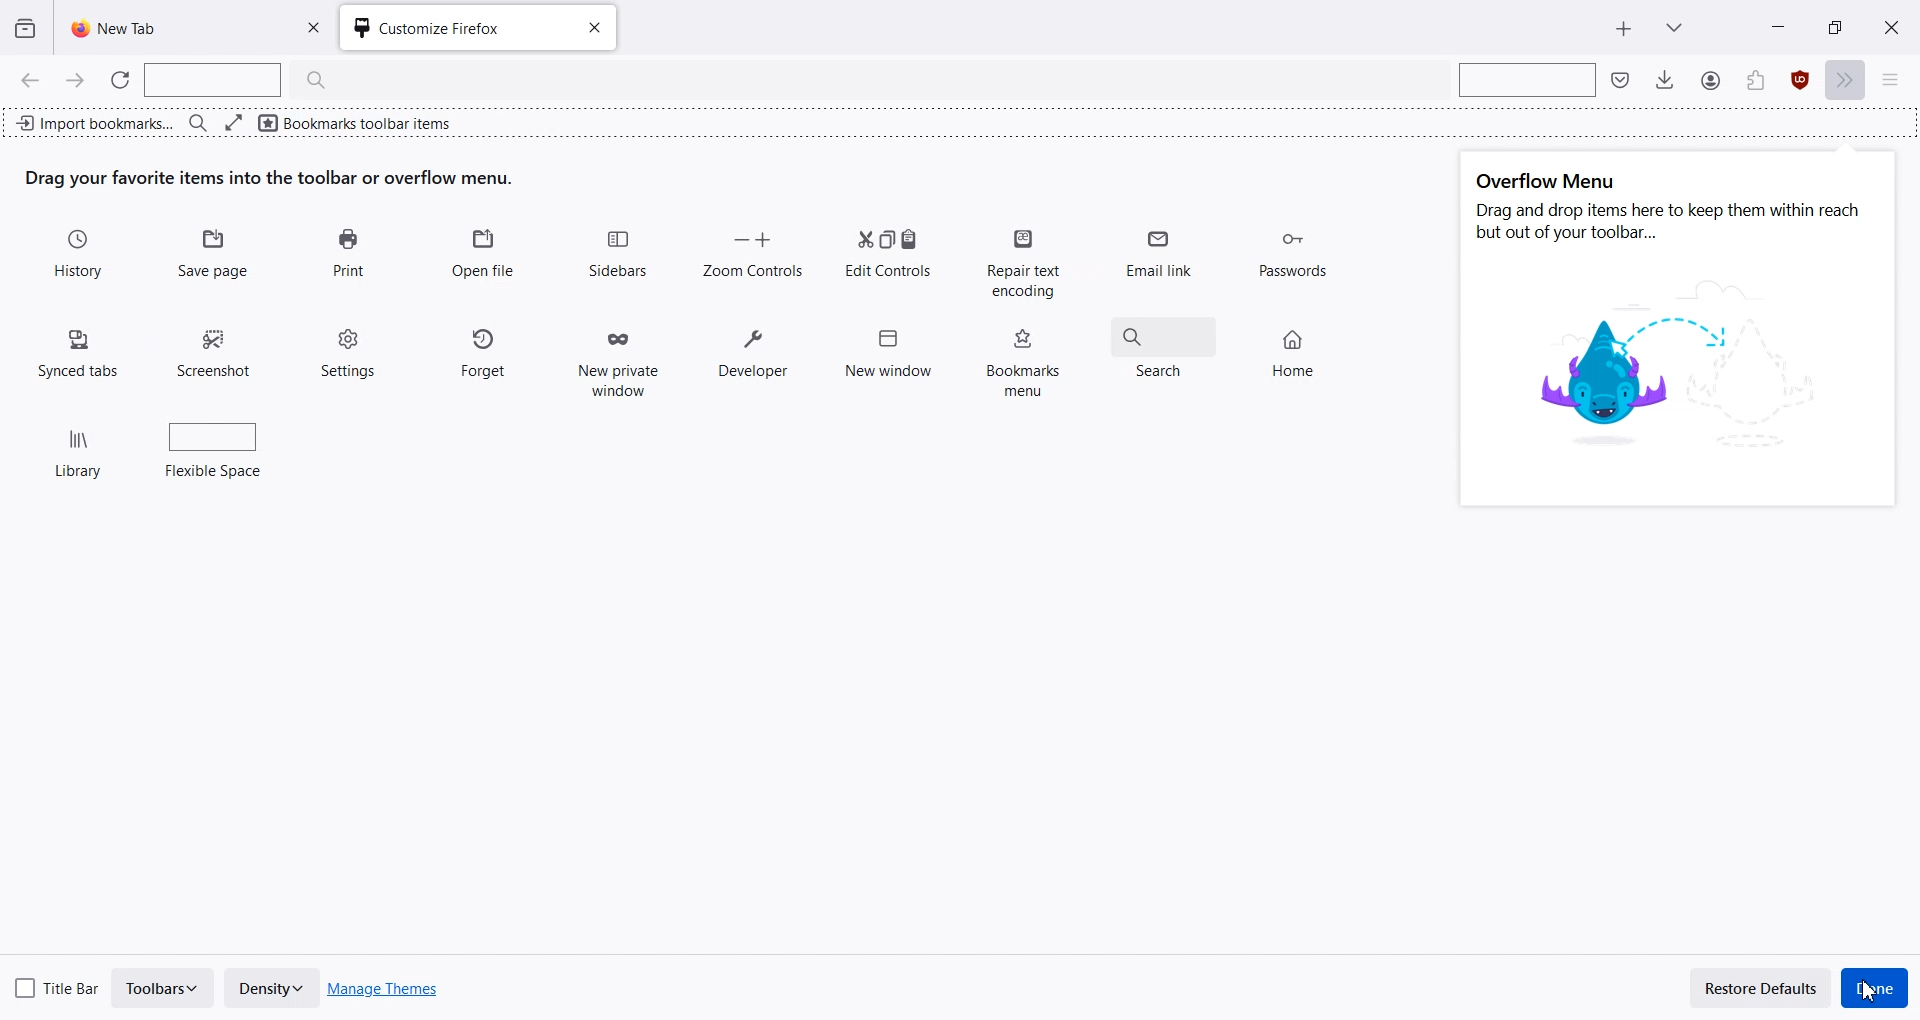 The width and height of the screenshot is (1920, 1020). I want to click on Open file, so click(483, 254).